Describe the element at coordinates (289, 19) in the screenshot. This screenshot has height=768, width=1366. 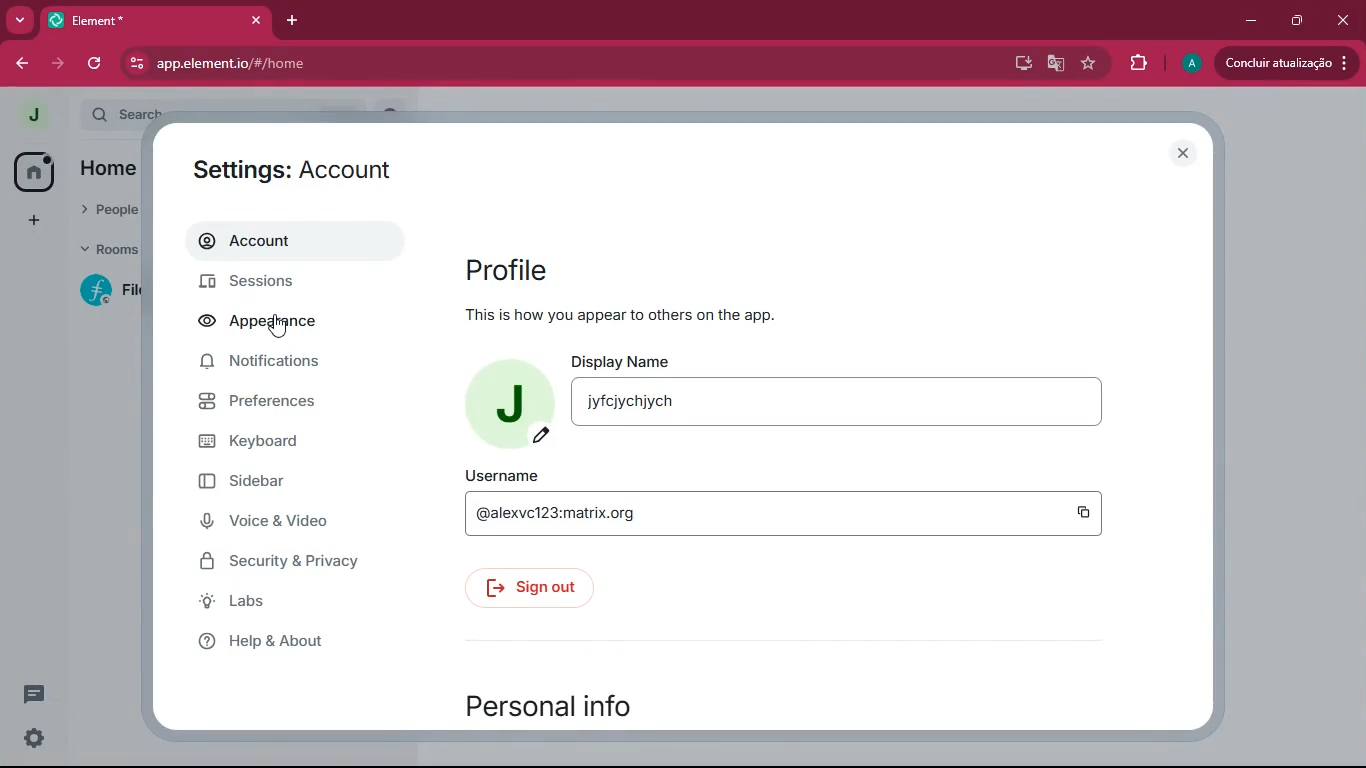
I see `add tab` at that location.